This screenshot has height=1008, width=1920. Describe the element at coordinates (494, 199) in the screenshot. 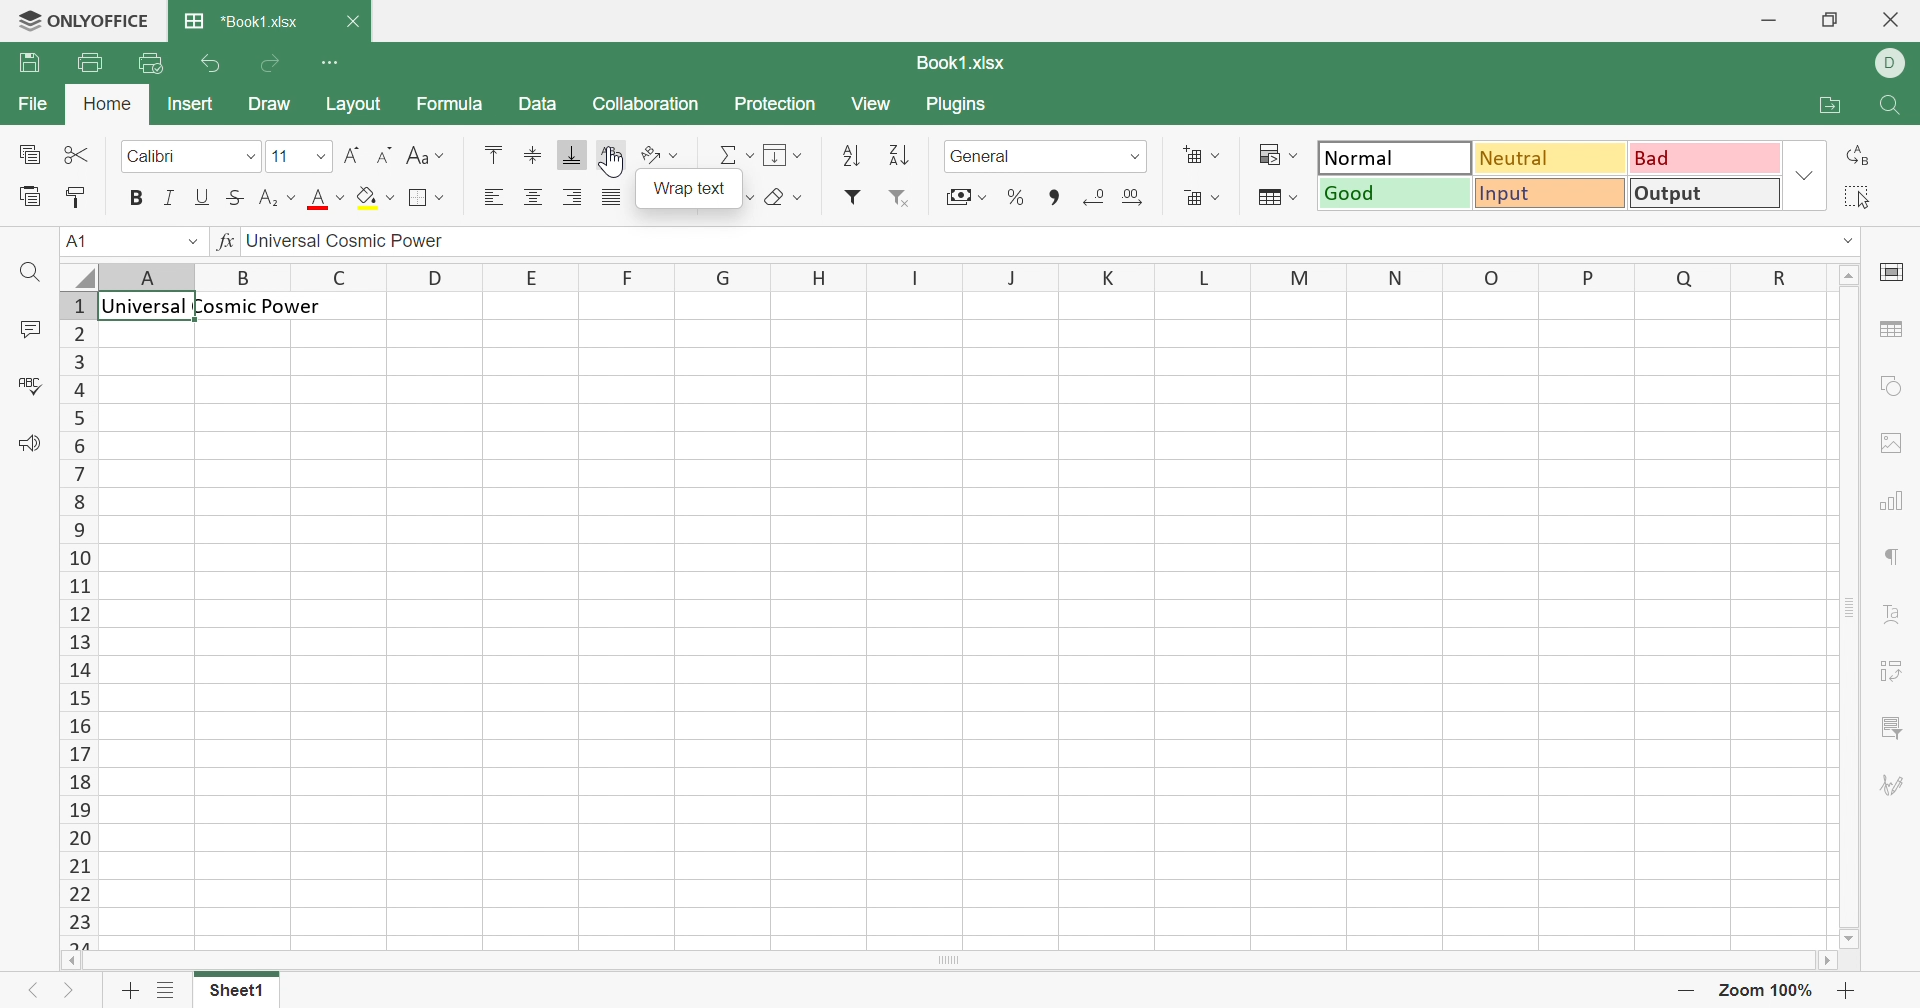

I see `Align Right` at that location.